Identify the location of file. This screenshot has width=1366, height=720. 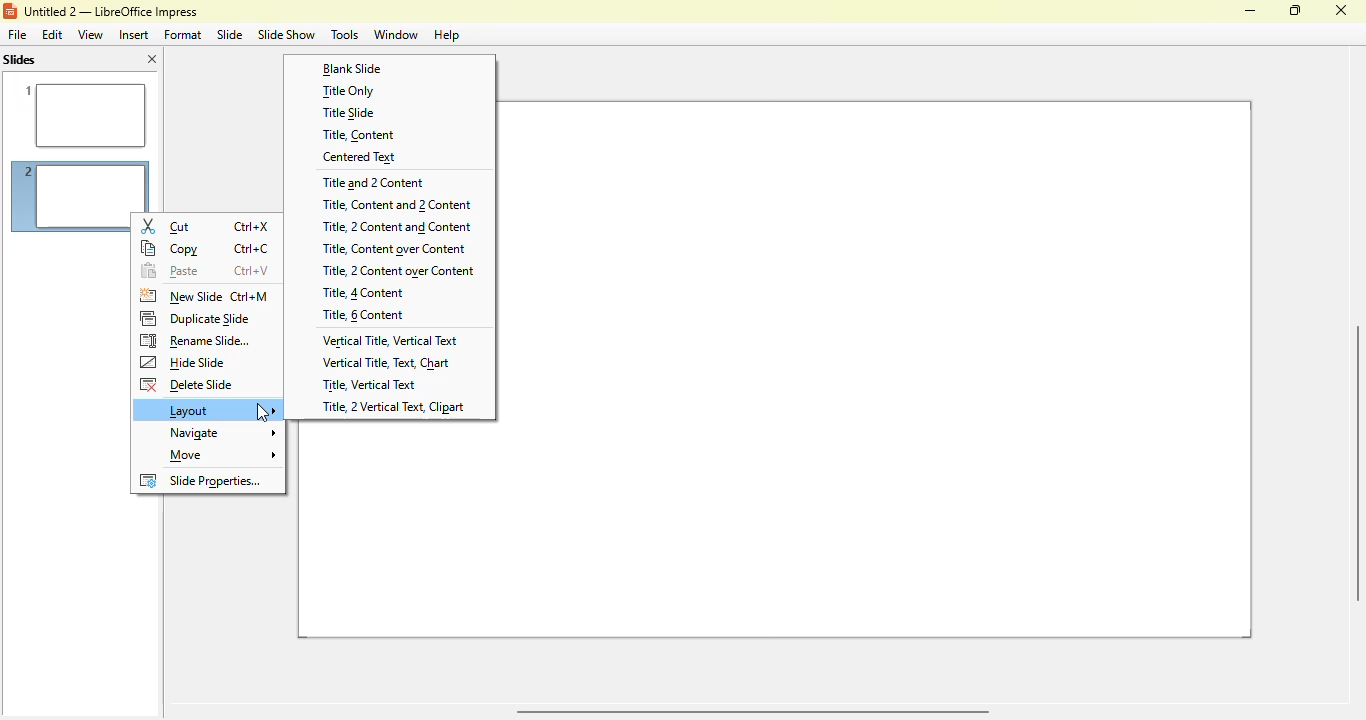
(16, 34).